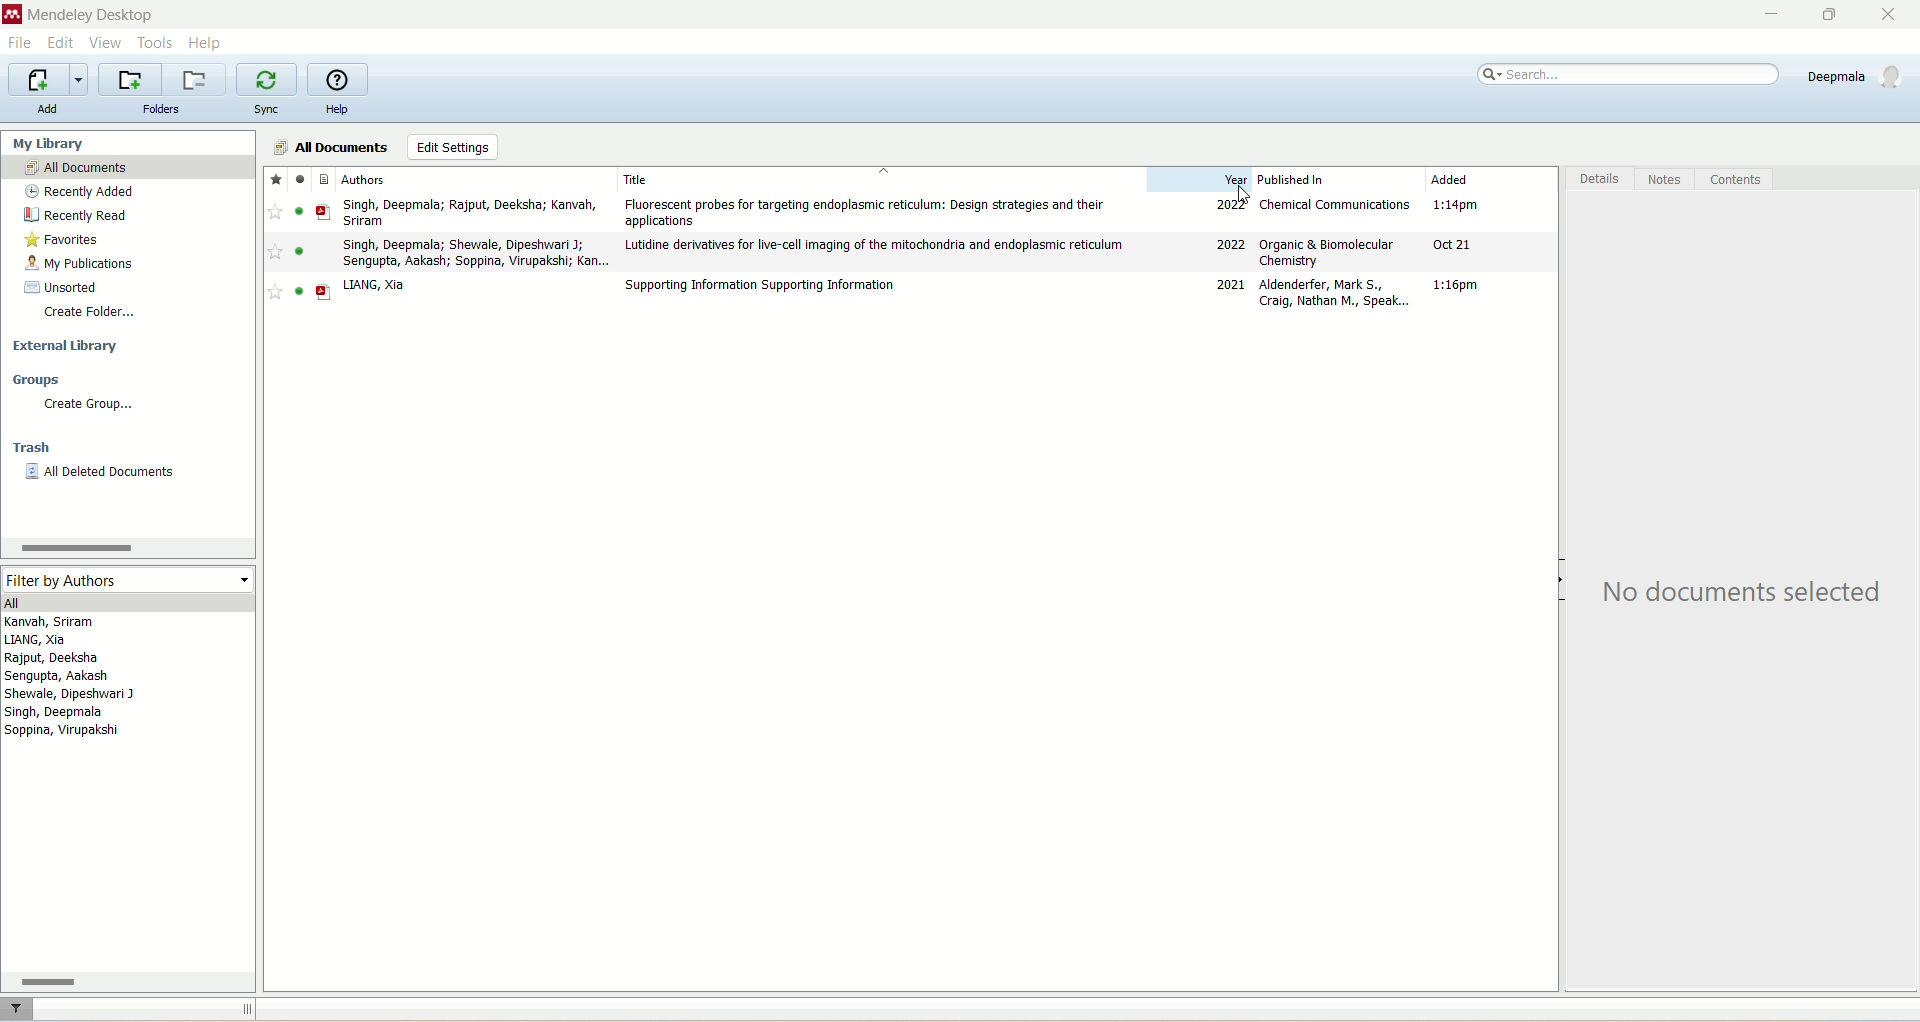 This screenshot has height=1022, width=1920. What do you see at coordinates (1332, 251) in the screenshot?
I see `Organic & Biomolecular Chemistry` at bounding box center [1332, 251].